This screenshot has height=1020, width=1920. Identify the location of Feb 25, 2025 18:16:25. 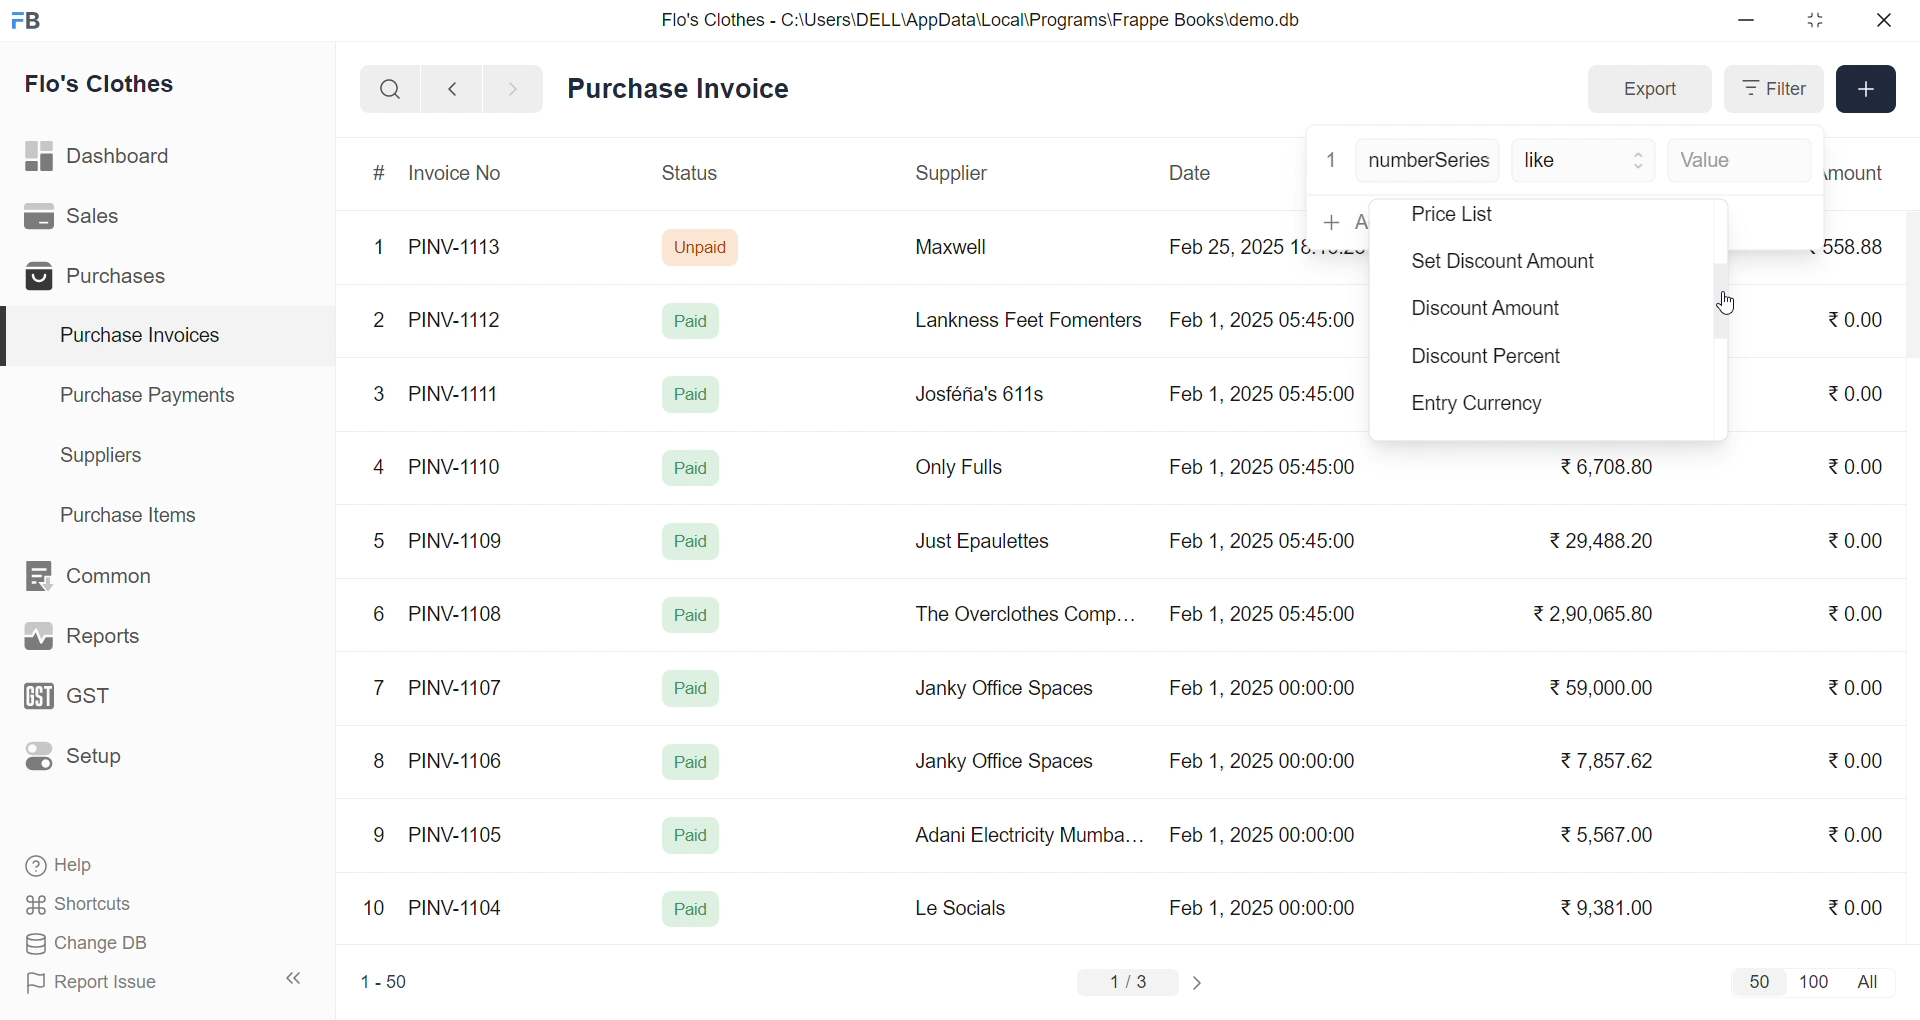
(1234, 246).